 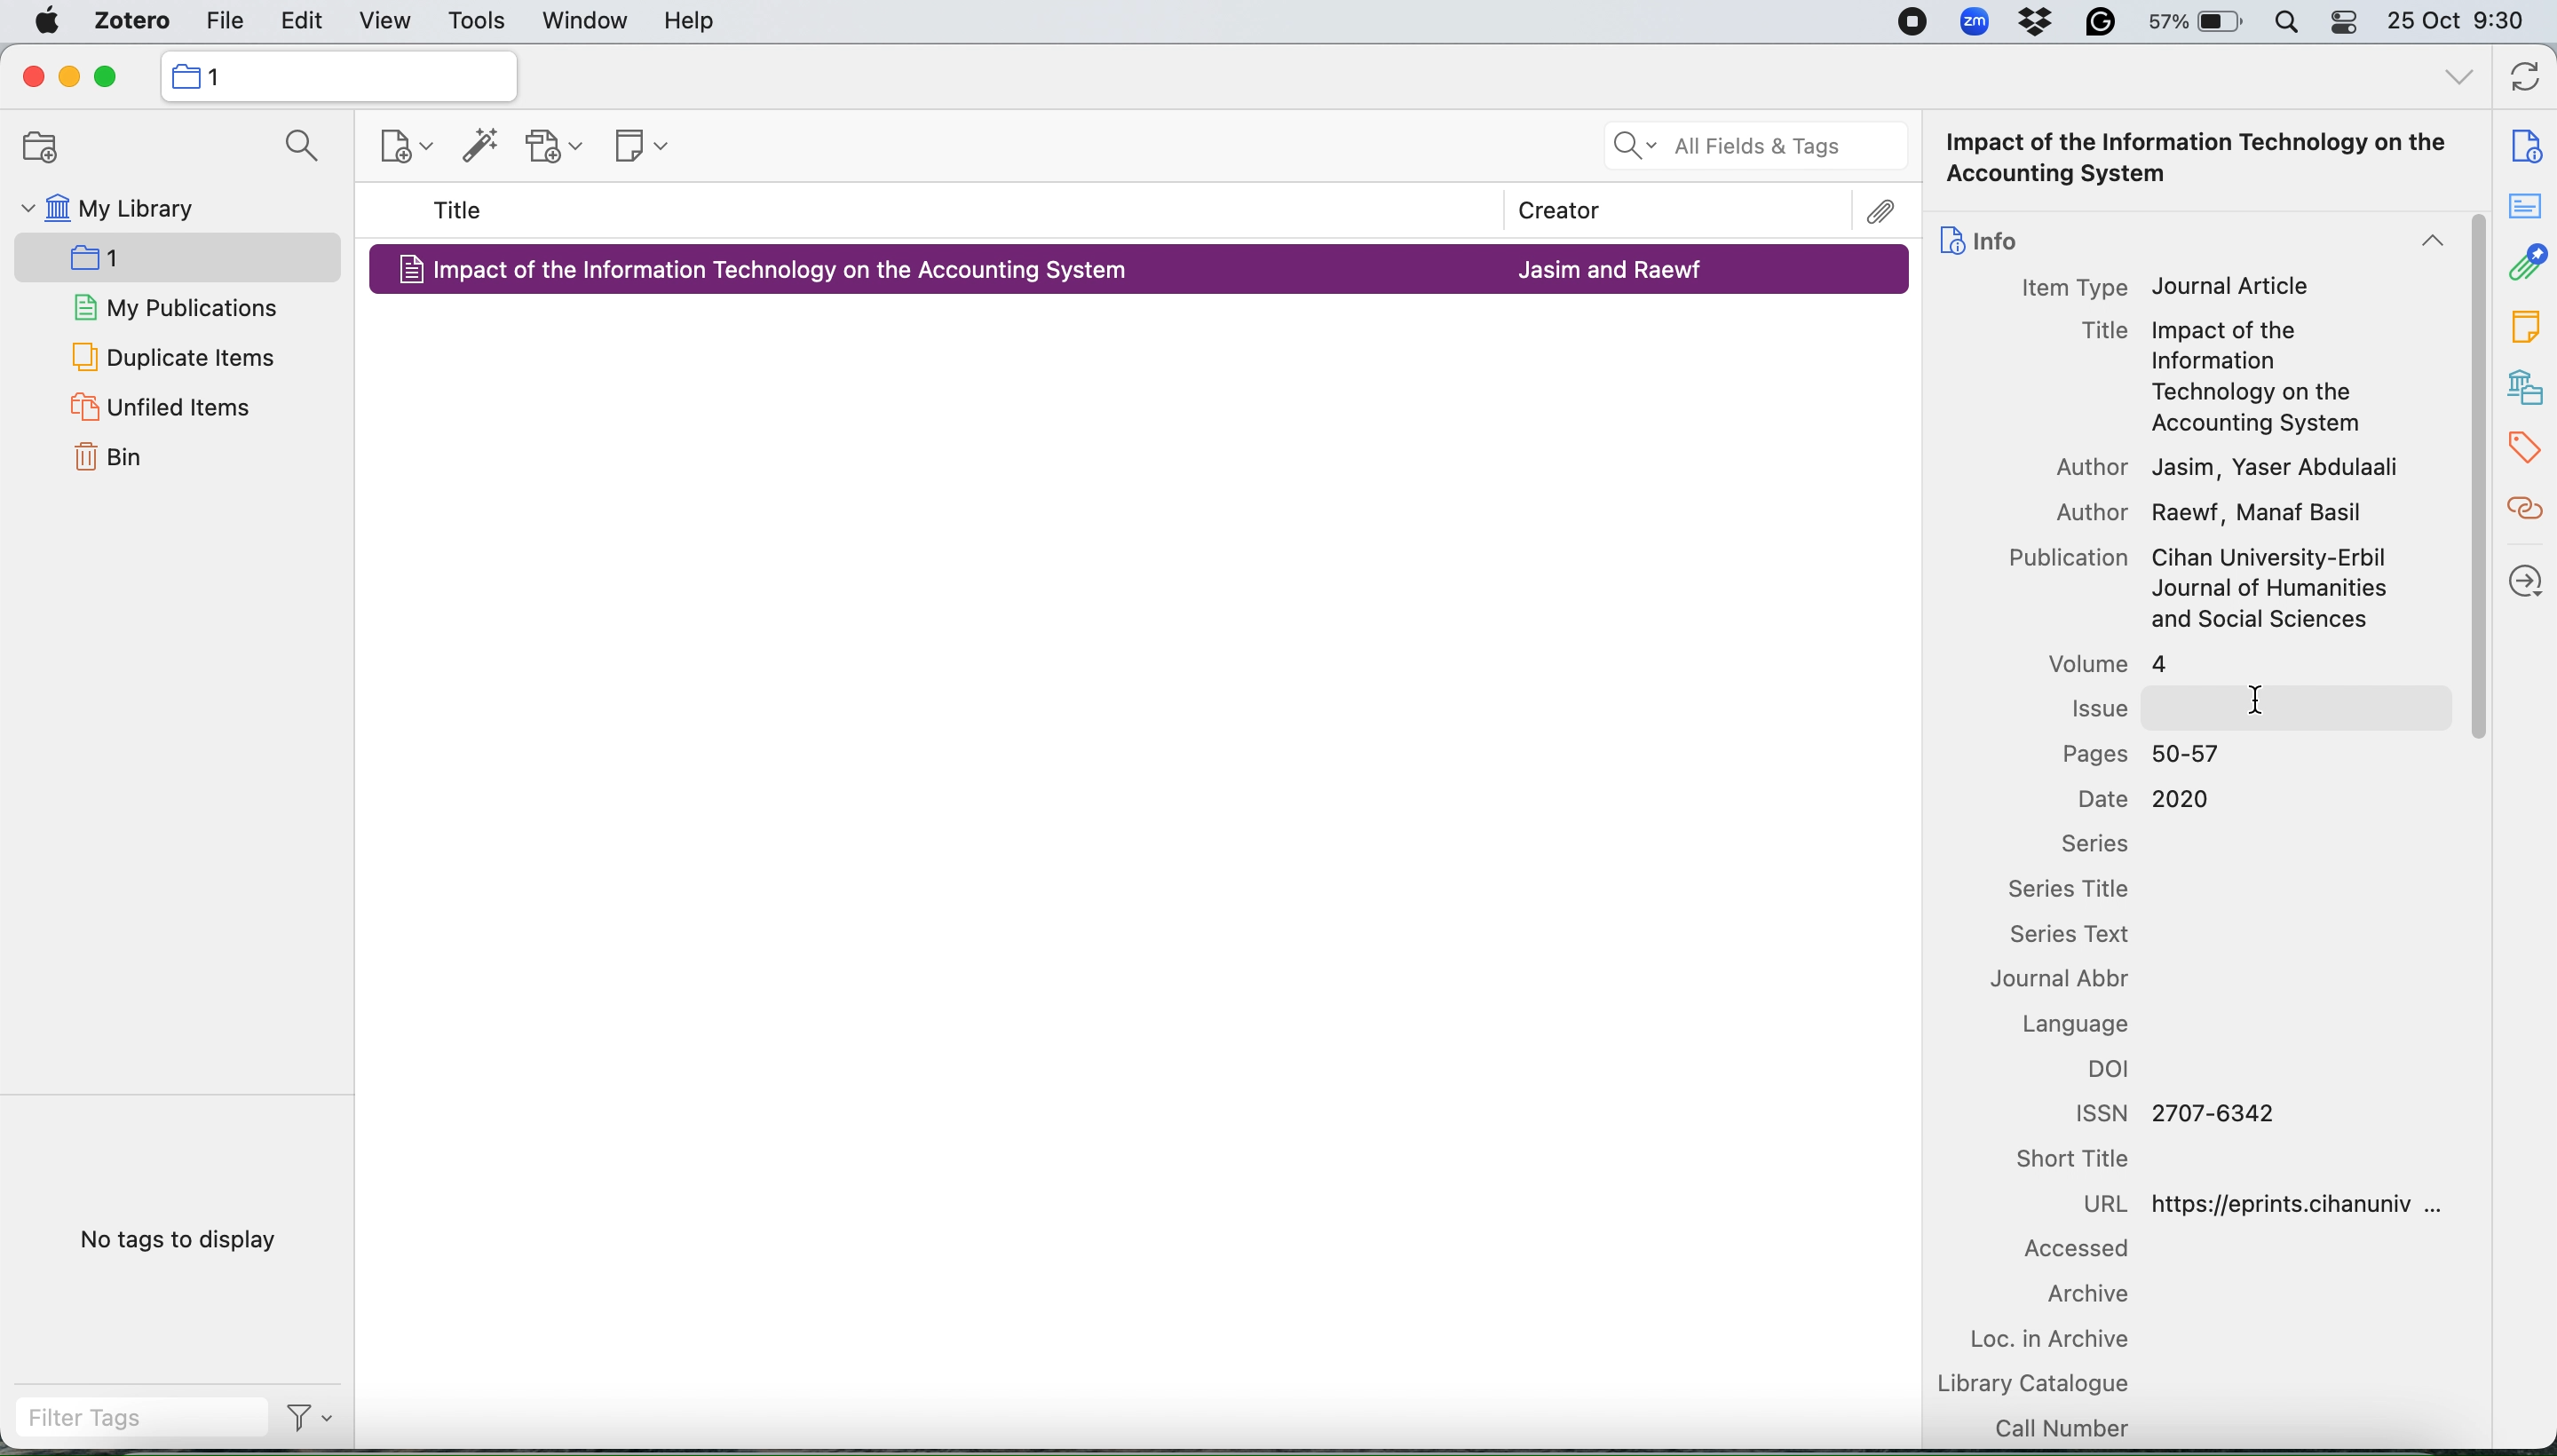 What do you see at coordinates (299, 18) in the screenshot?
I see `edit` at bounding box center [299, 18].